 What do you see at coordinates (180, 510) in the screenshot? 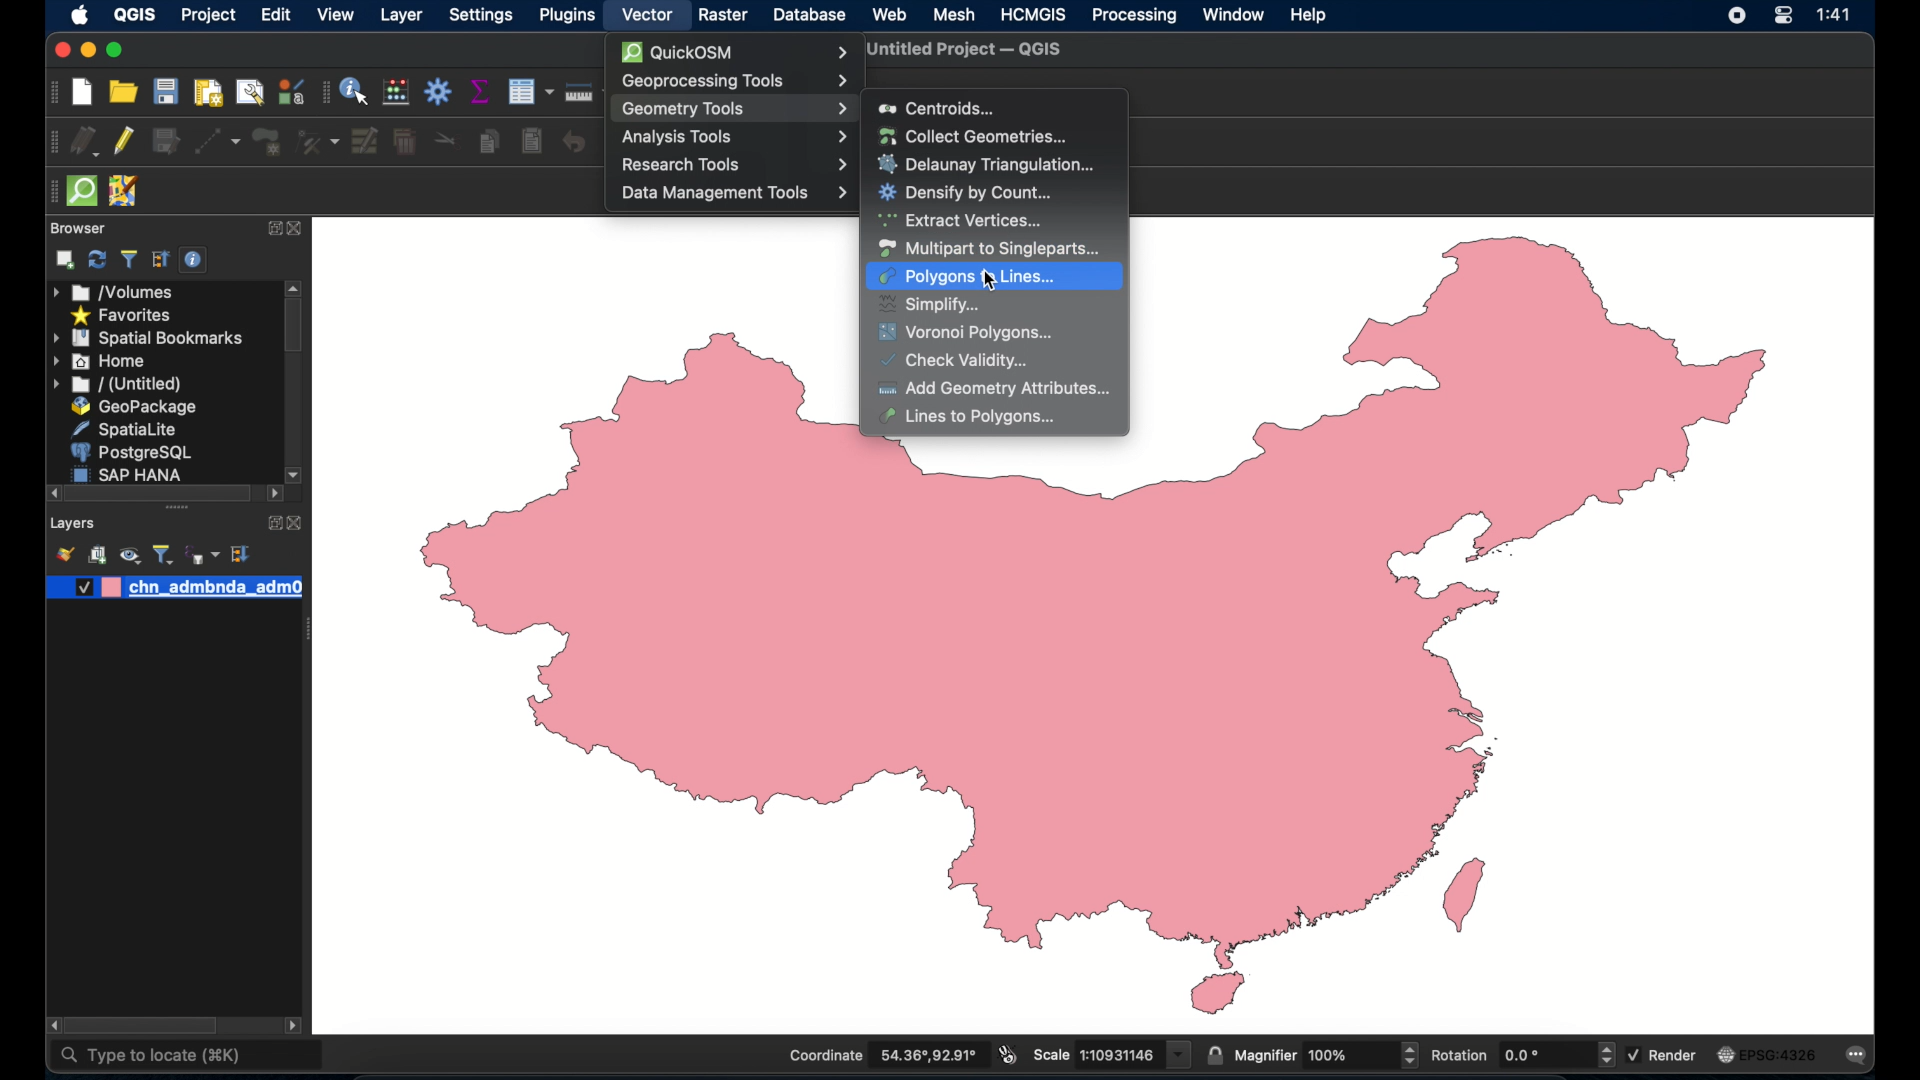
I see `drag handles` at bounding box center [180, 510].